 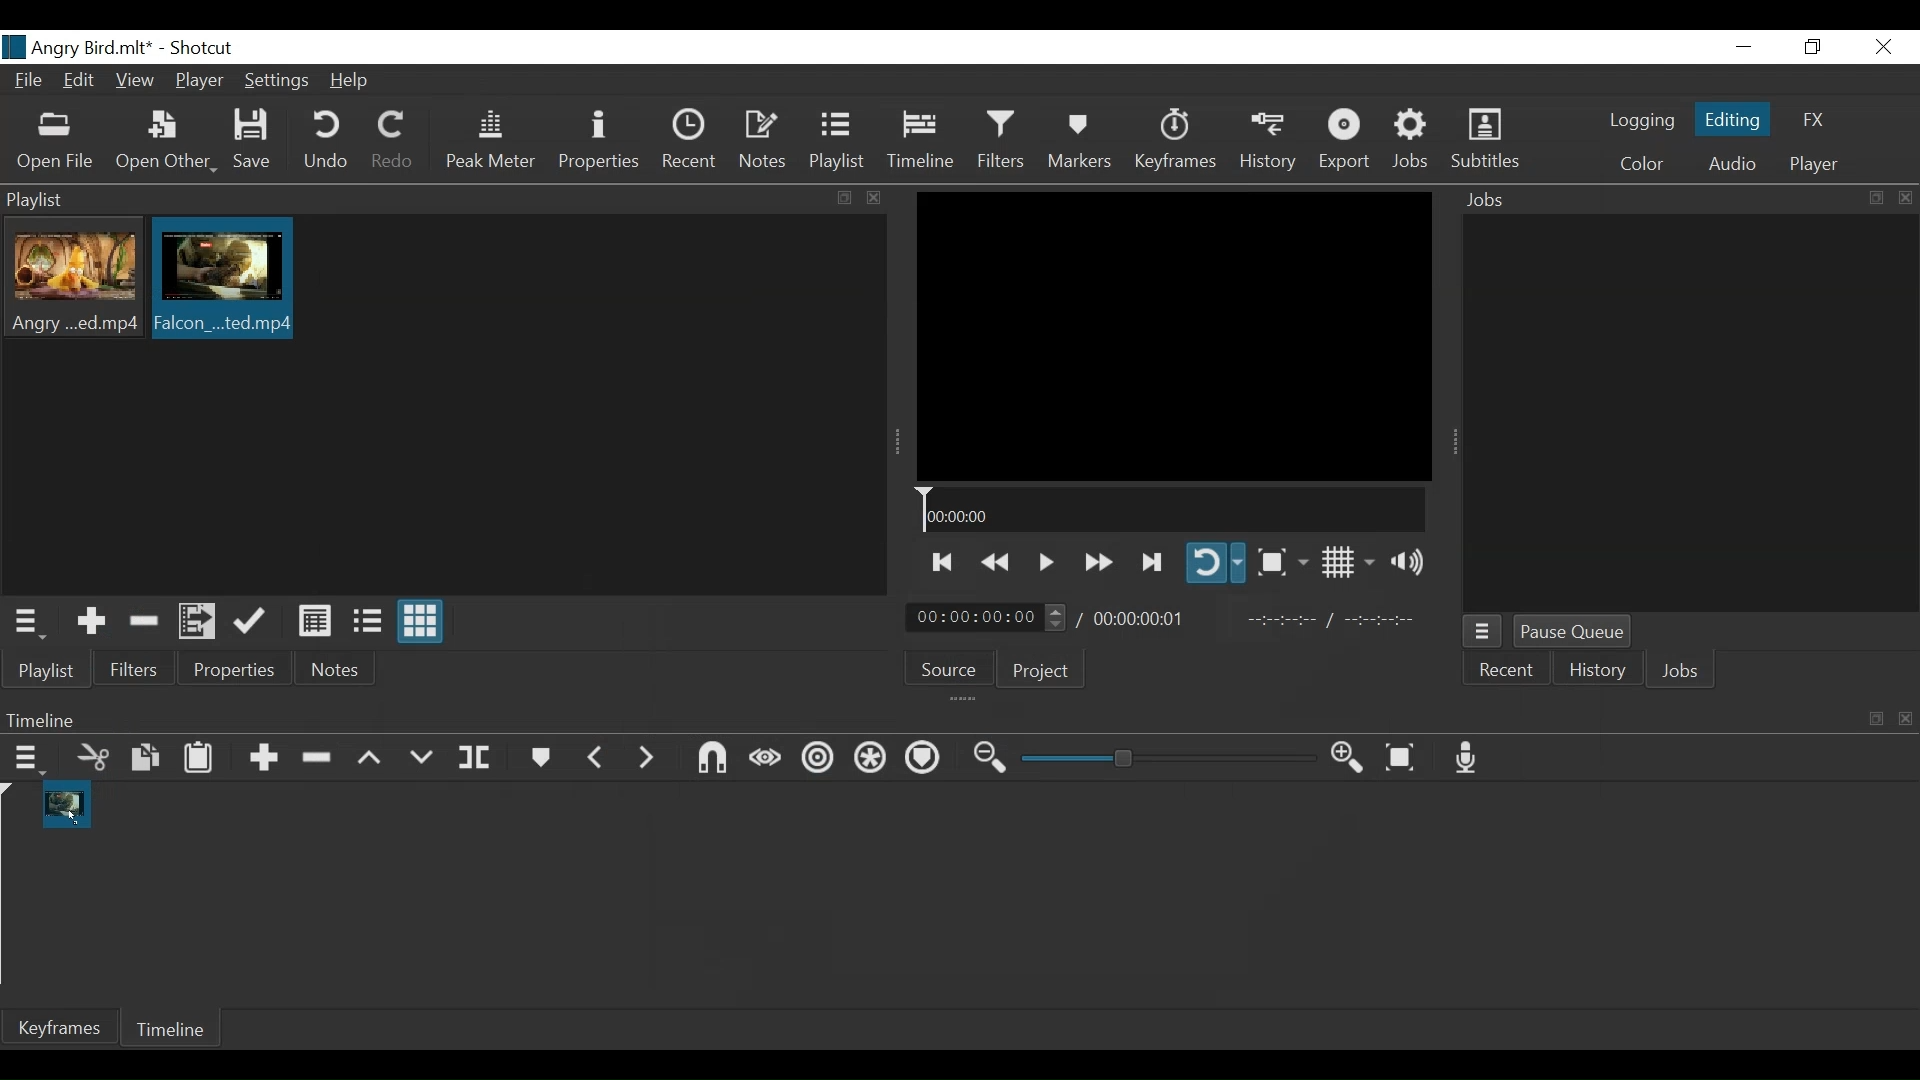 I want to click on History, so click(x=1598, y=673).